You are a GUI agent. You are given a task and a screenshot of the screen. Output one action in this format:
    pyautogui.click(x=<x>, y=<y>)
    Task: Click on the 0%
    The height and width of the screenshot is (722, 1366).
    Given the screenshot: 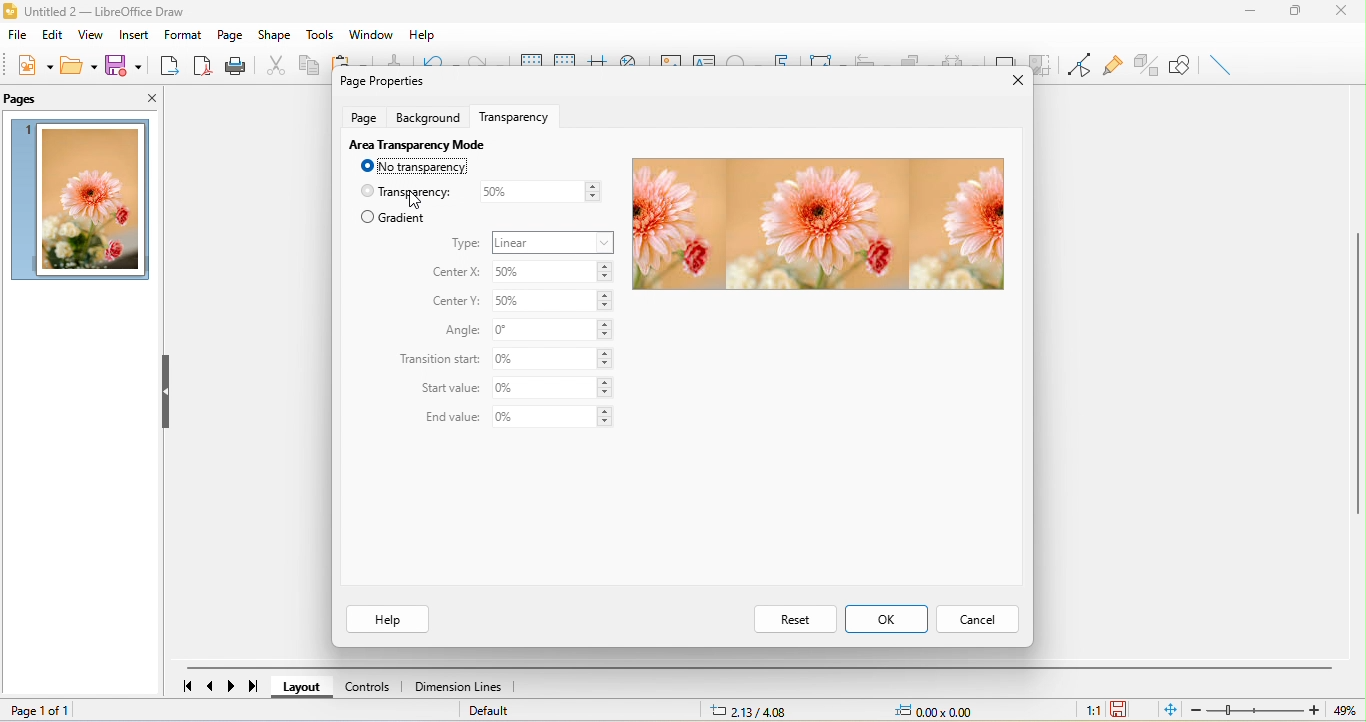 What is the action you would take?
    pyautogui.click(x=554, y=330)
    